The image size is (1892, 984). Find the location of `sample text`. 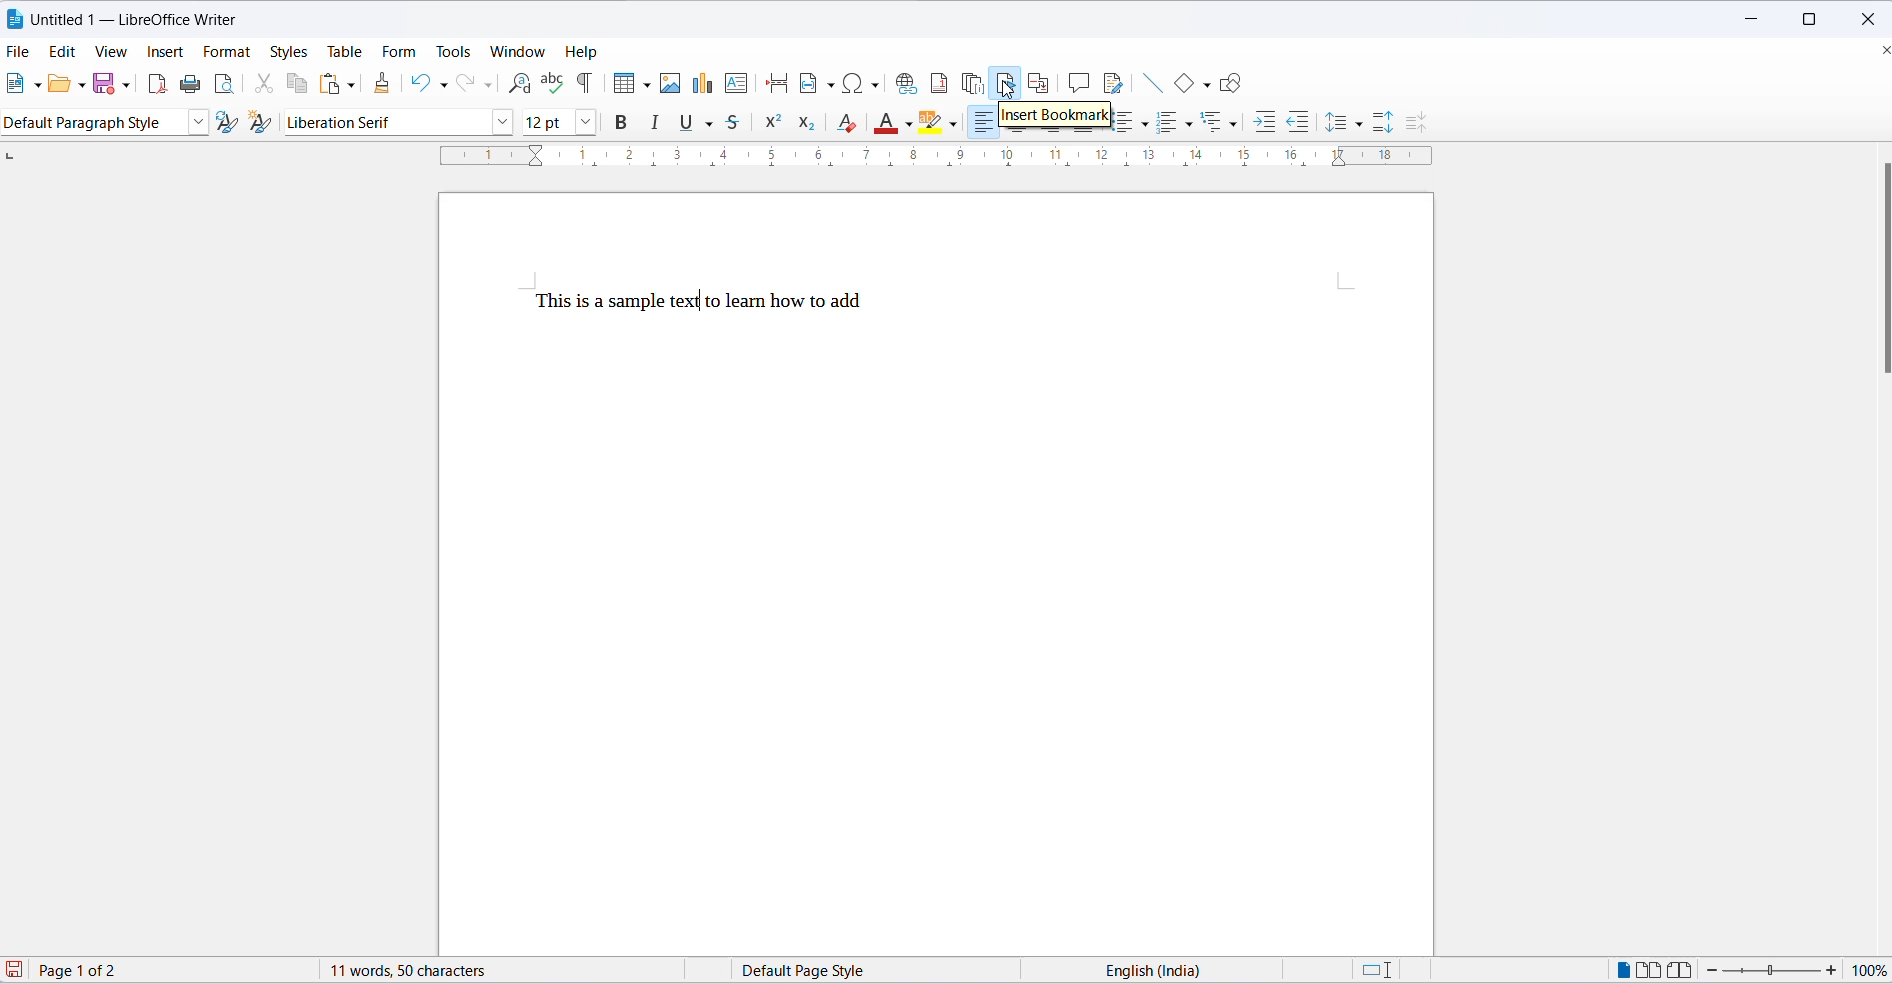

sample text is located at coordinates (703, 303).